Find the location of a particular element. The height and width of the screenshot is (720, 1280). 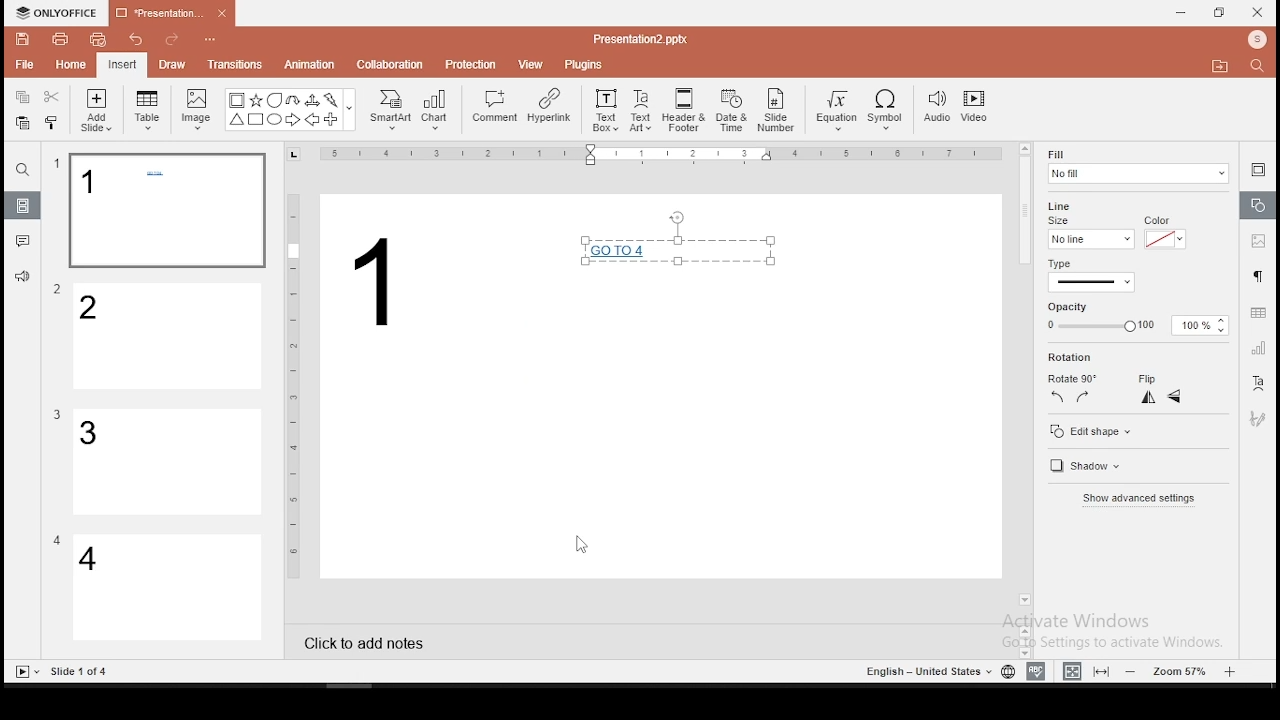

 is located at coordinates (57, 540).